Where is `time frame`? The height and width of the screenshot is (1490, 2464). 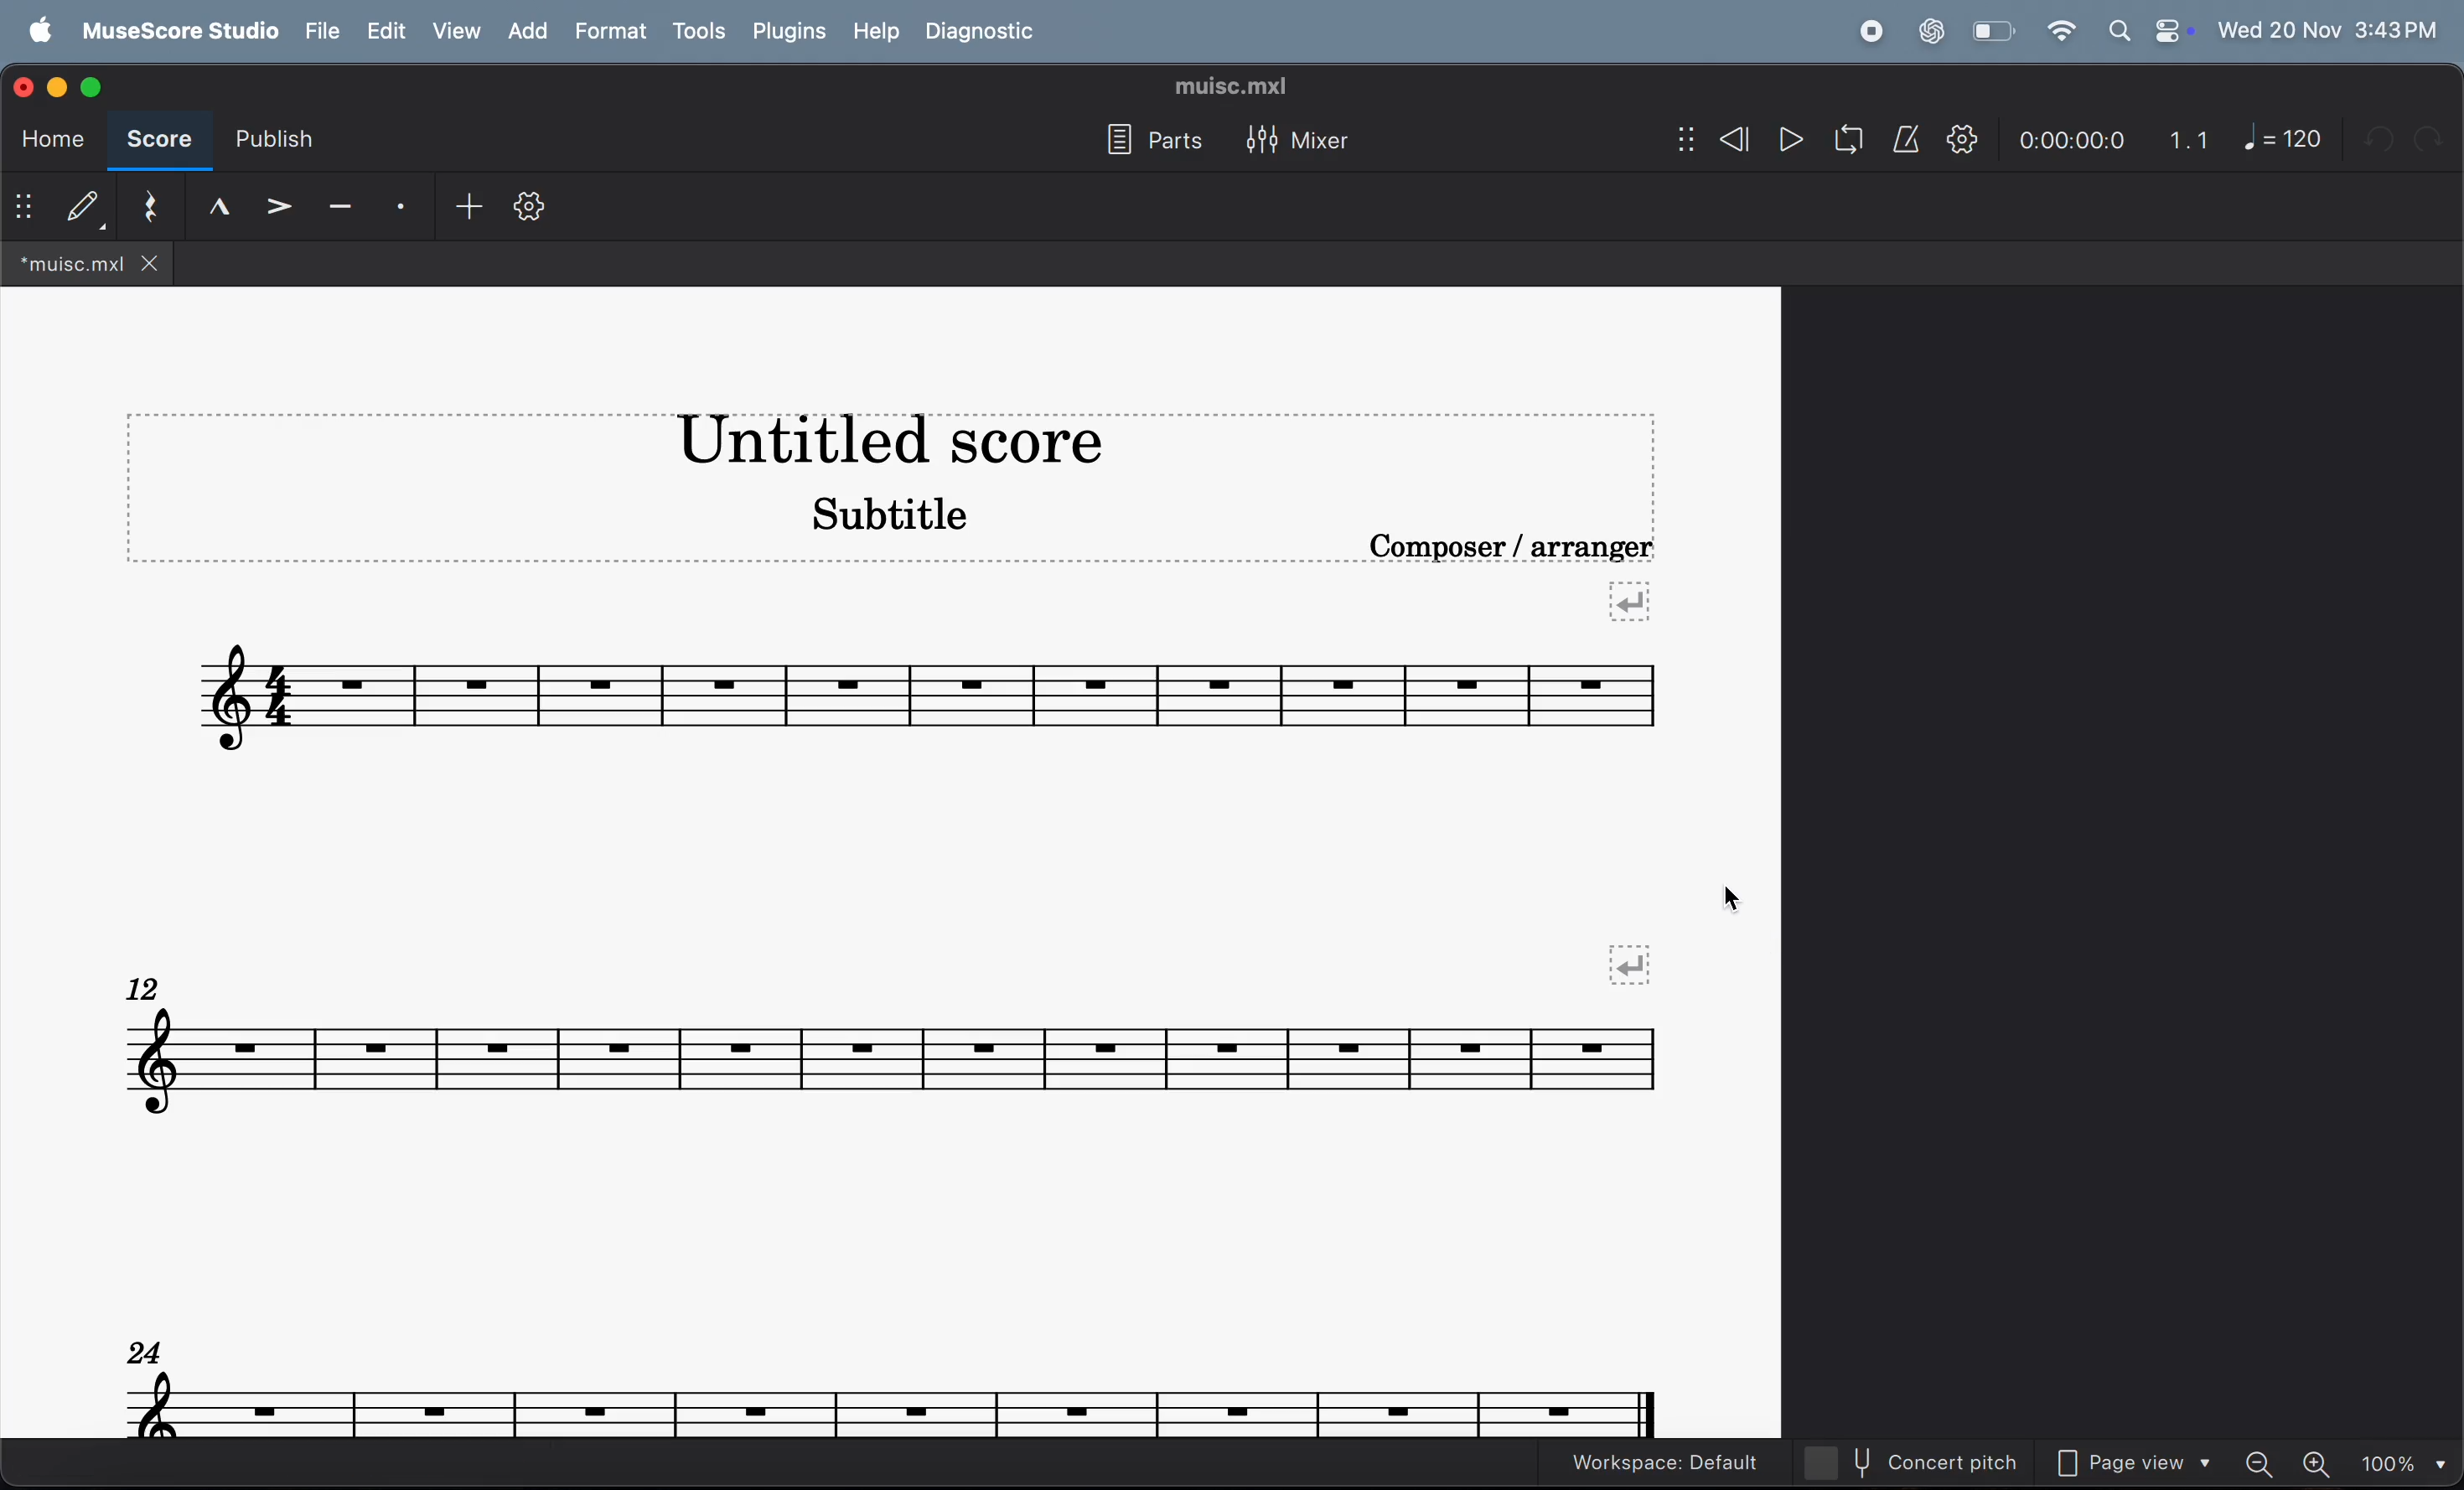
time frame is located at coordinates (2070, 137).